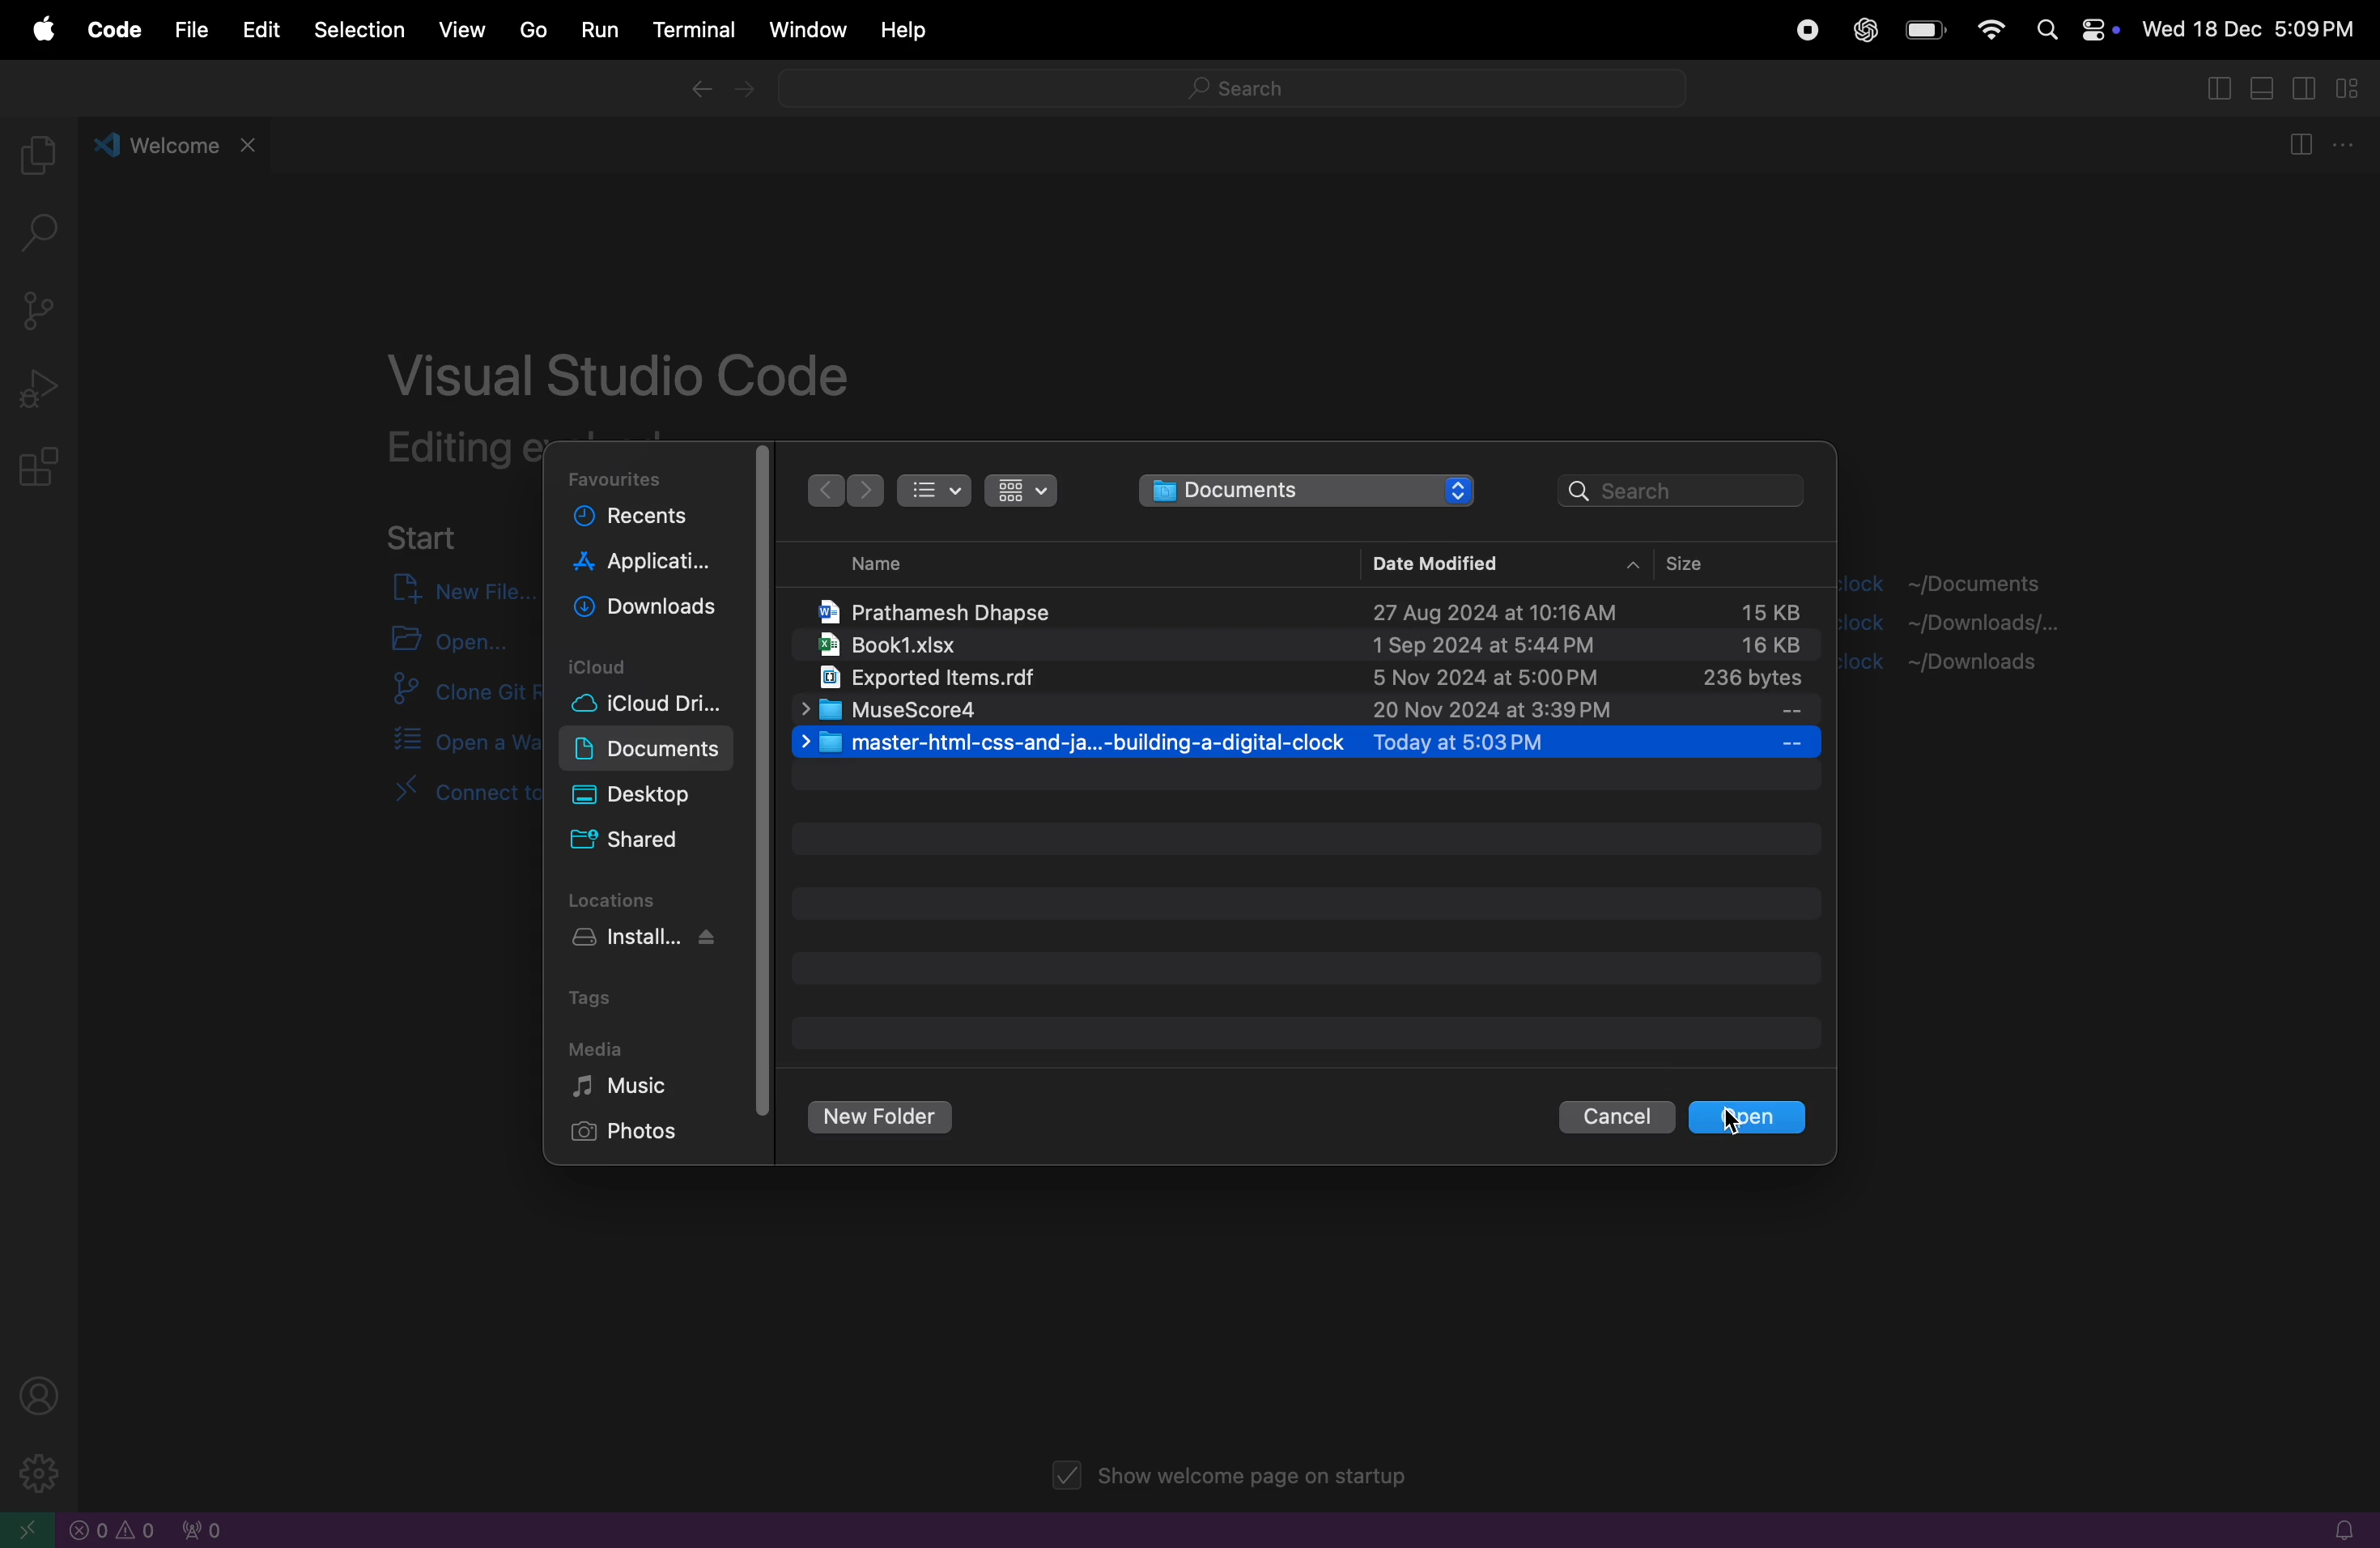  I want to click on sort with bullet, so click(933, 489).